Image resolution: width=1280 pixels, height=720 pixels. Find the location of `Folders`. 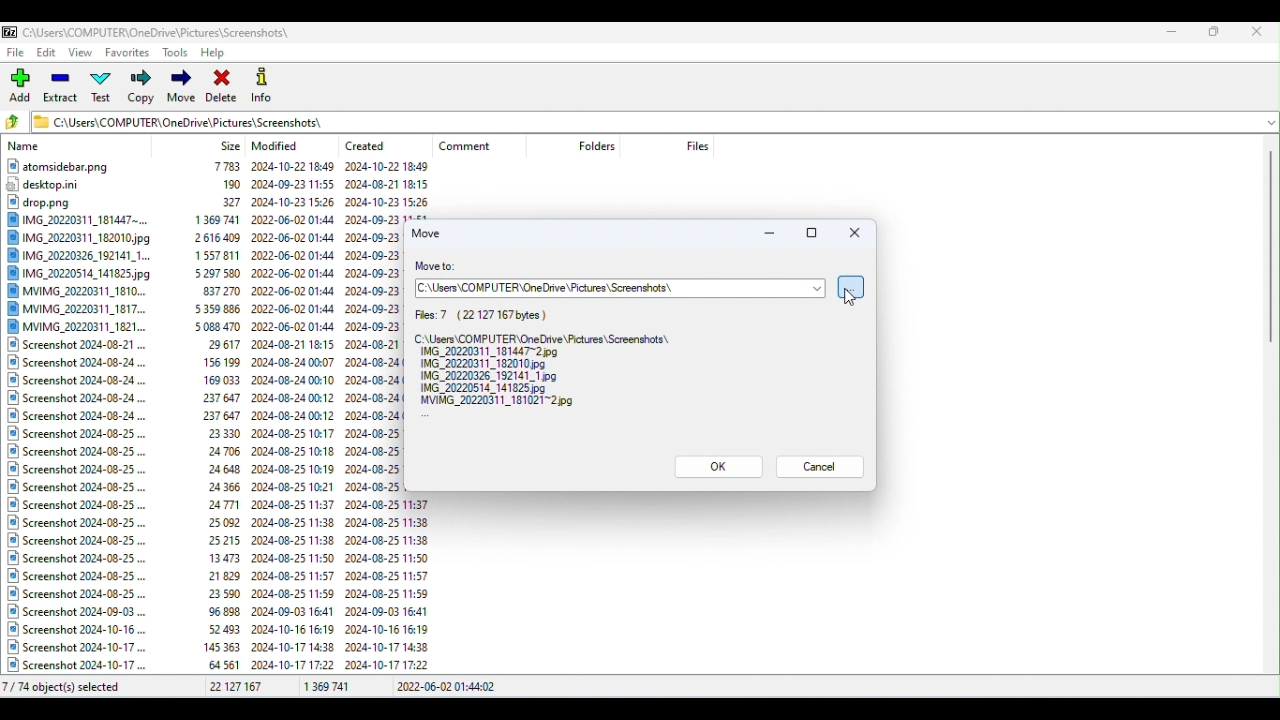

Folders is located at coordinates (599, 146).